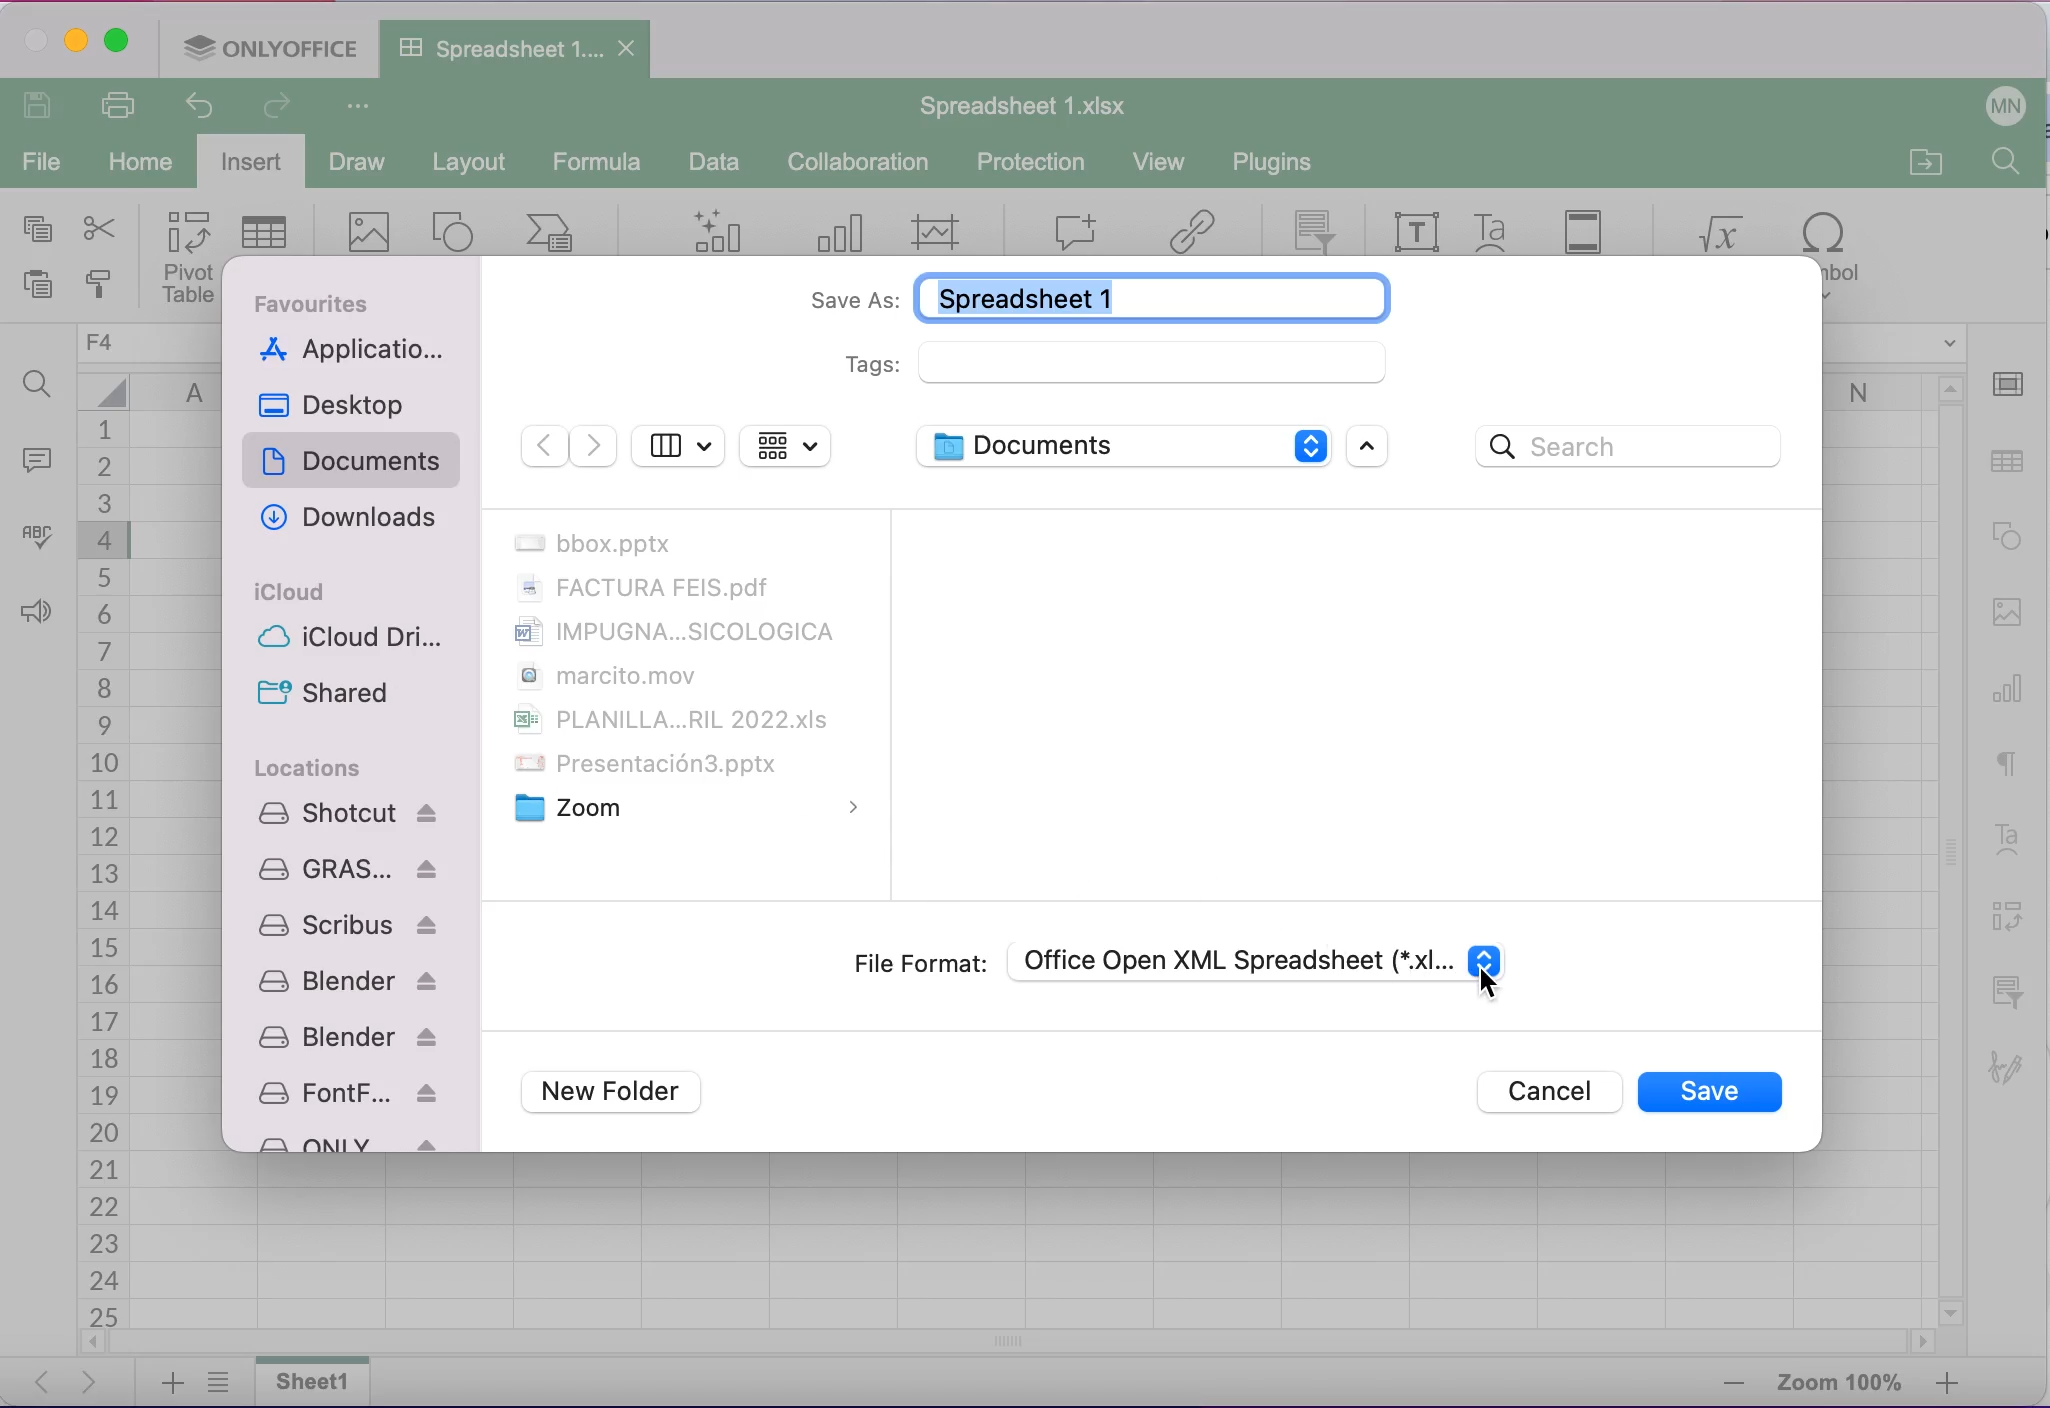  I want to click on next, so click(594, 447).